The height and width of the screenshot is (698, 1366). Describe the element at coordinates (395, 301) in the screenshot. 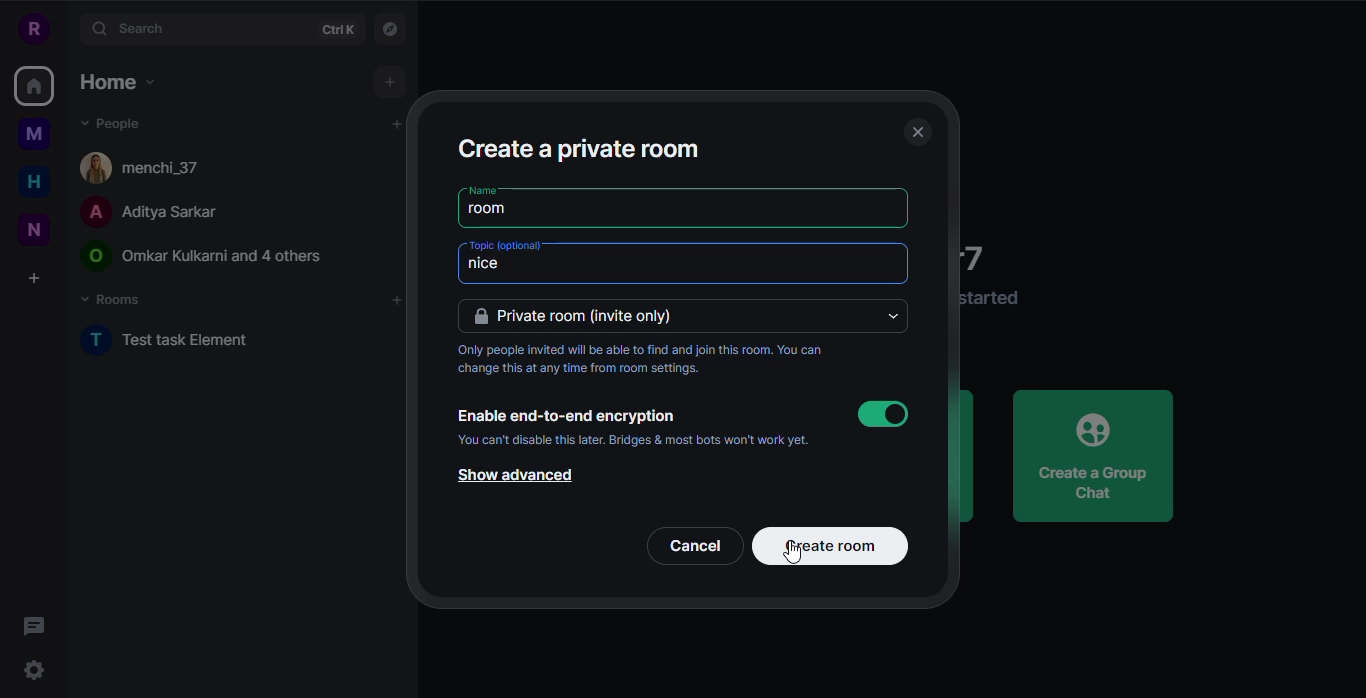

I see `add` at that location.